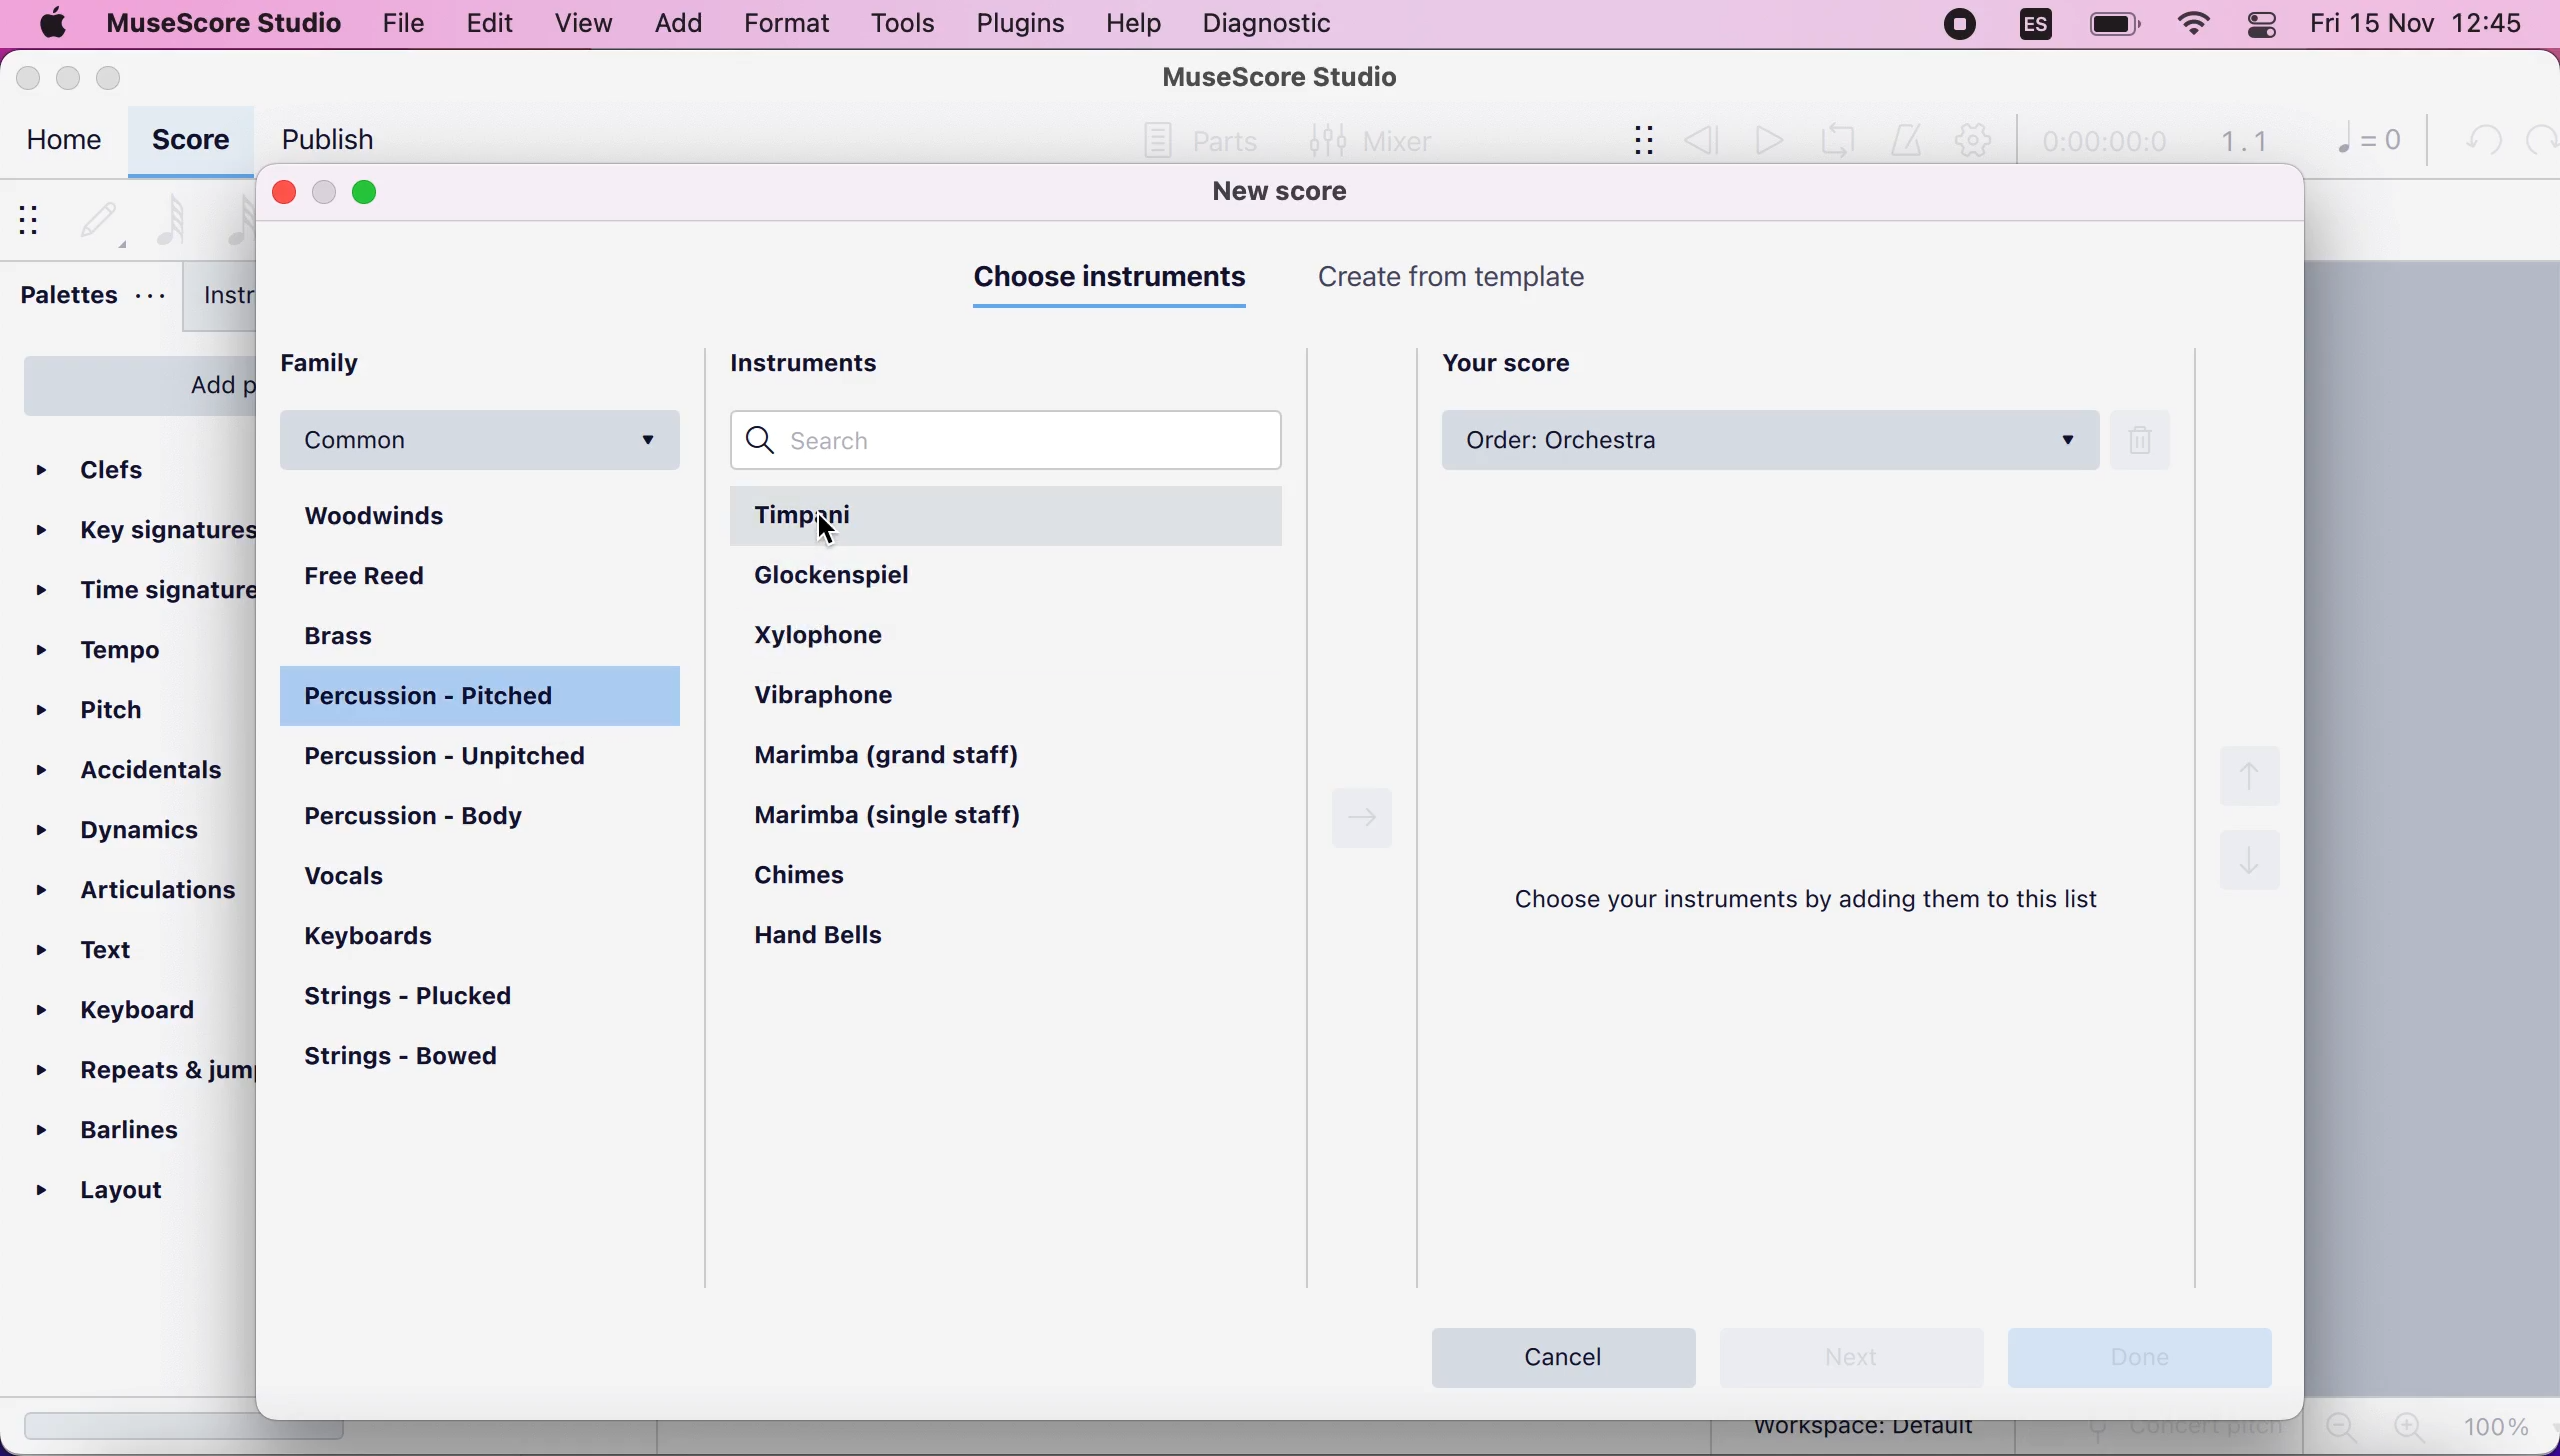  What do you see at coordinates (325, 193) in the screenshot?
I see `minimize` at bounding box center [325, 193].